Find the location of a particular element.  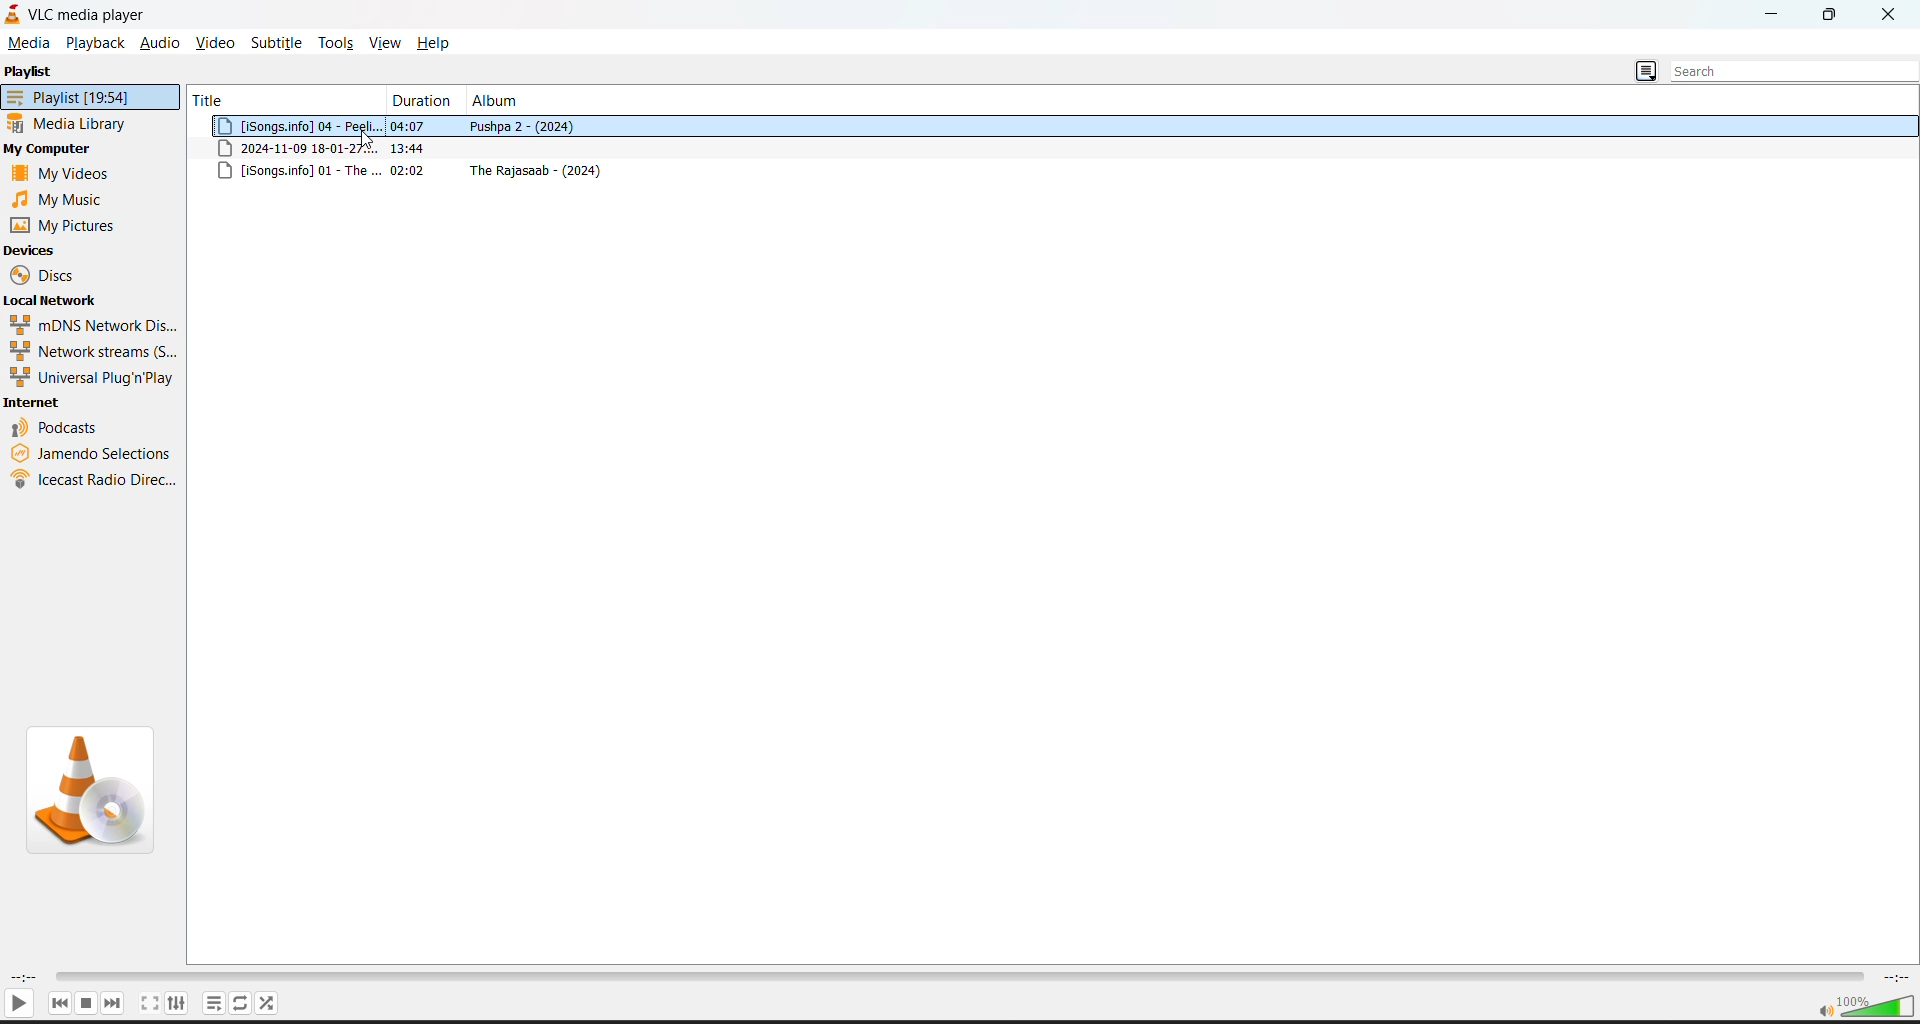

change playlist view is located at coordinates (1645, 71).